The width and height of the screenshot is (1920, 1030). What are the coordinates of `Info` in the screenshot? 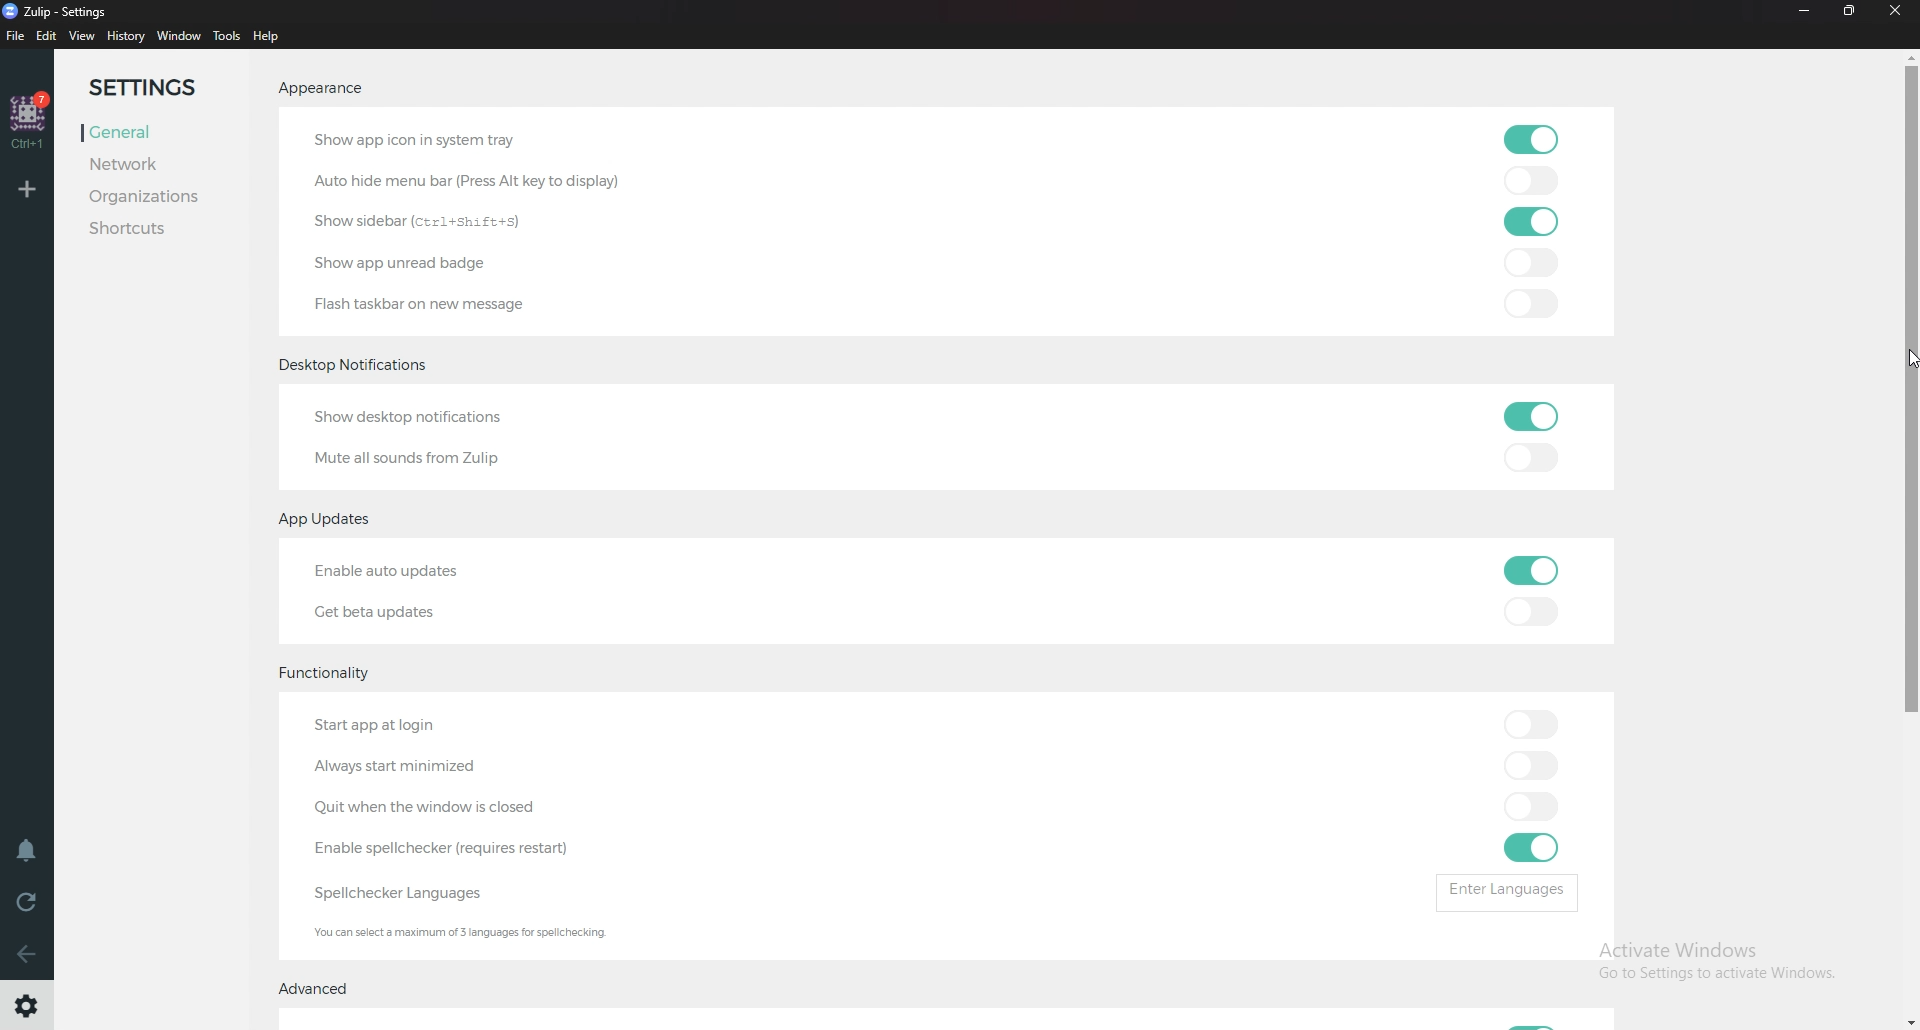 It's located at (529, 933).